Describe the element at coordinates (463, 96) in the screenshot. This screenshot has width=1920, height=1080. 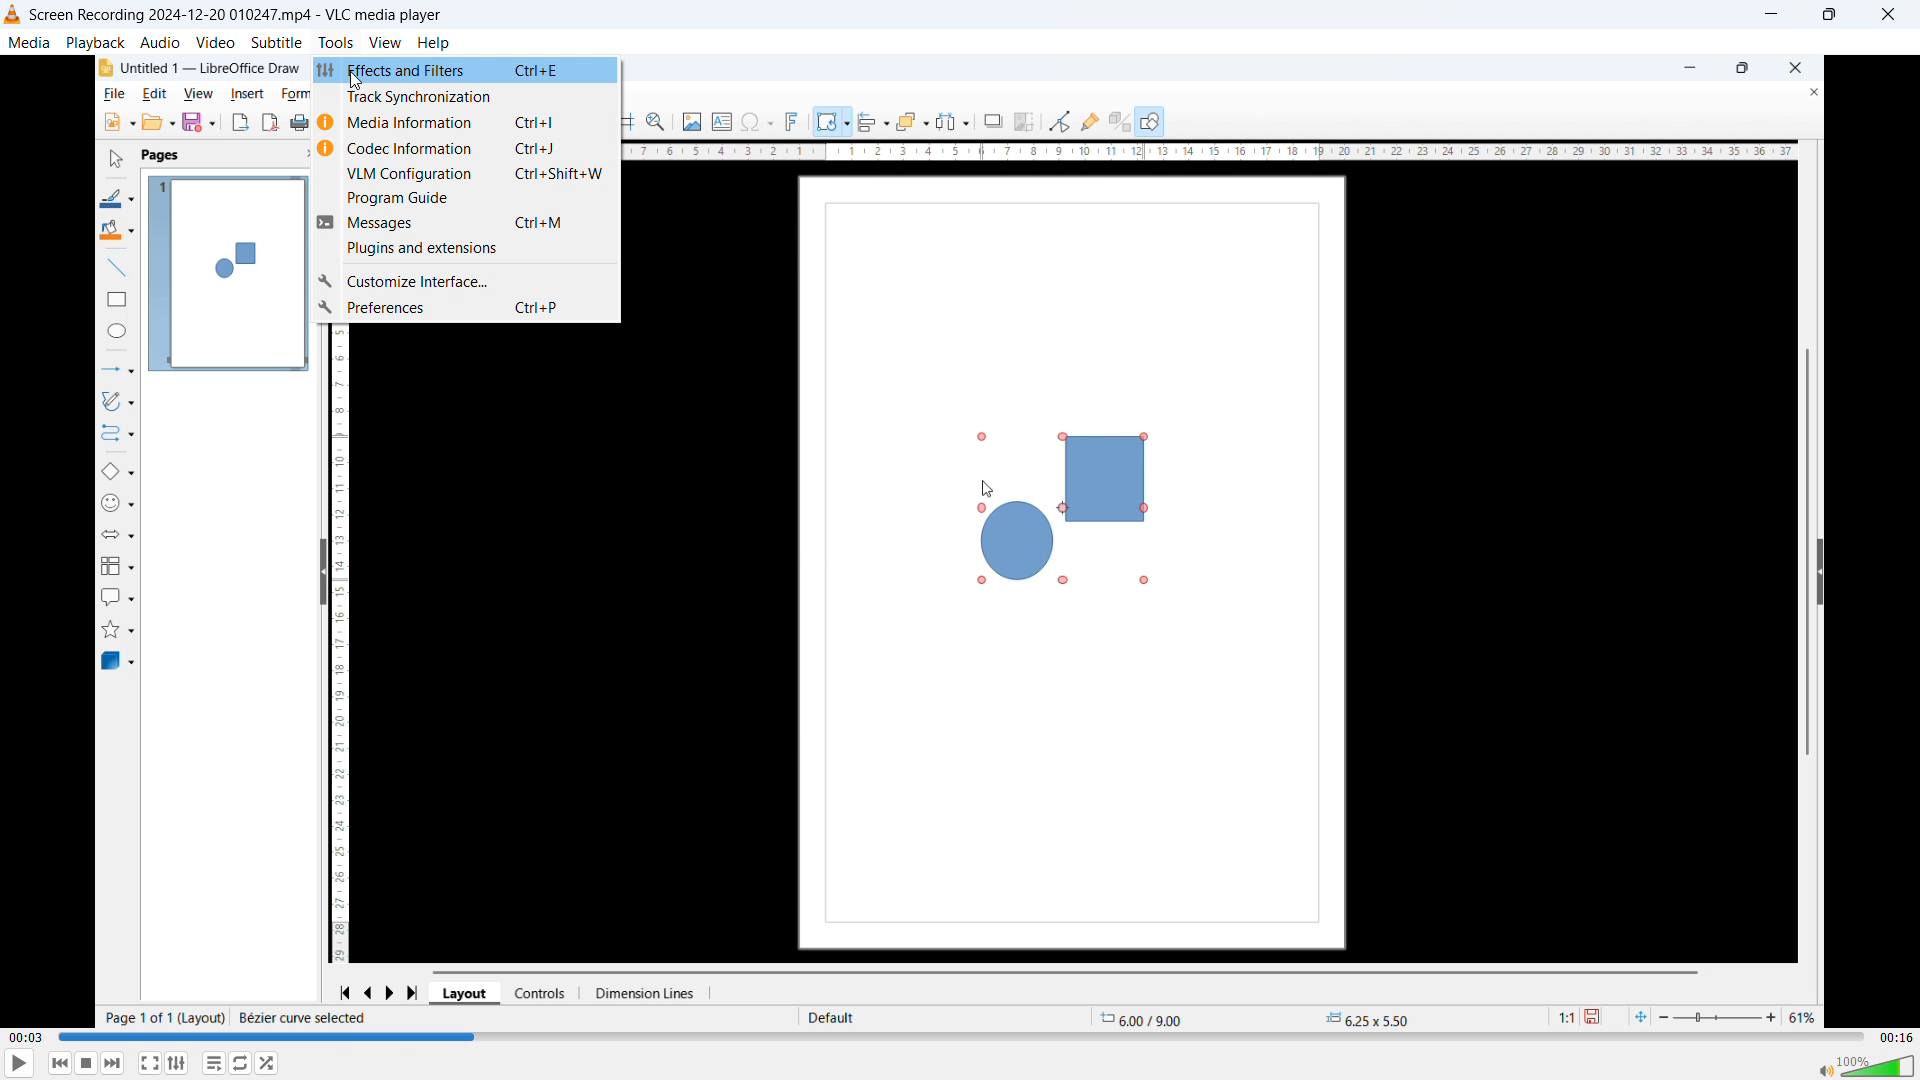
I see `Track synchronisation ` at that location.